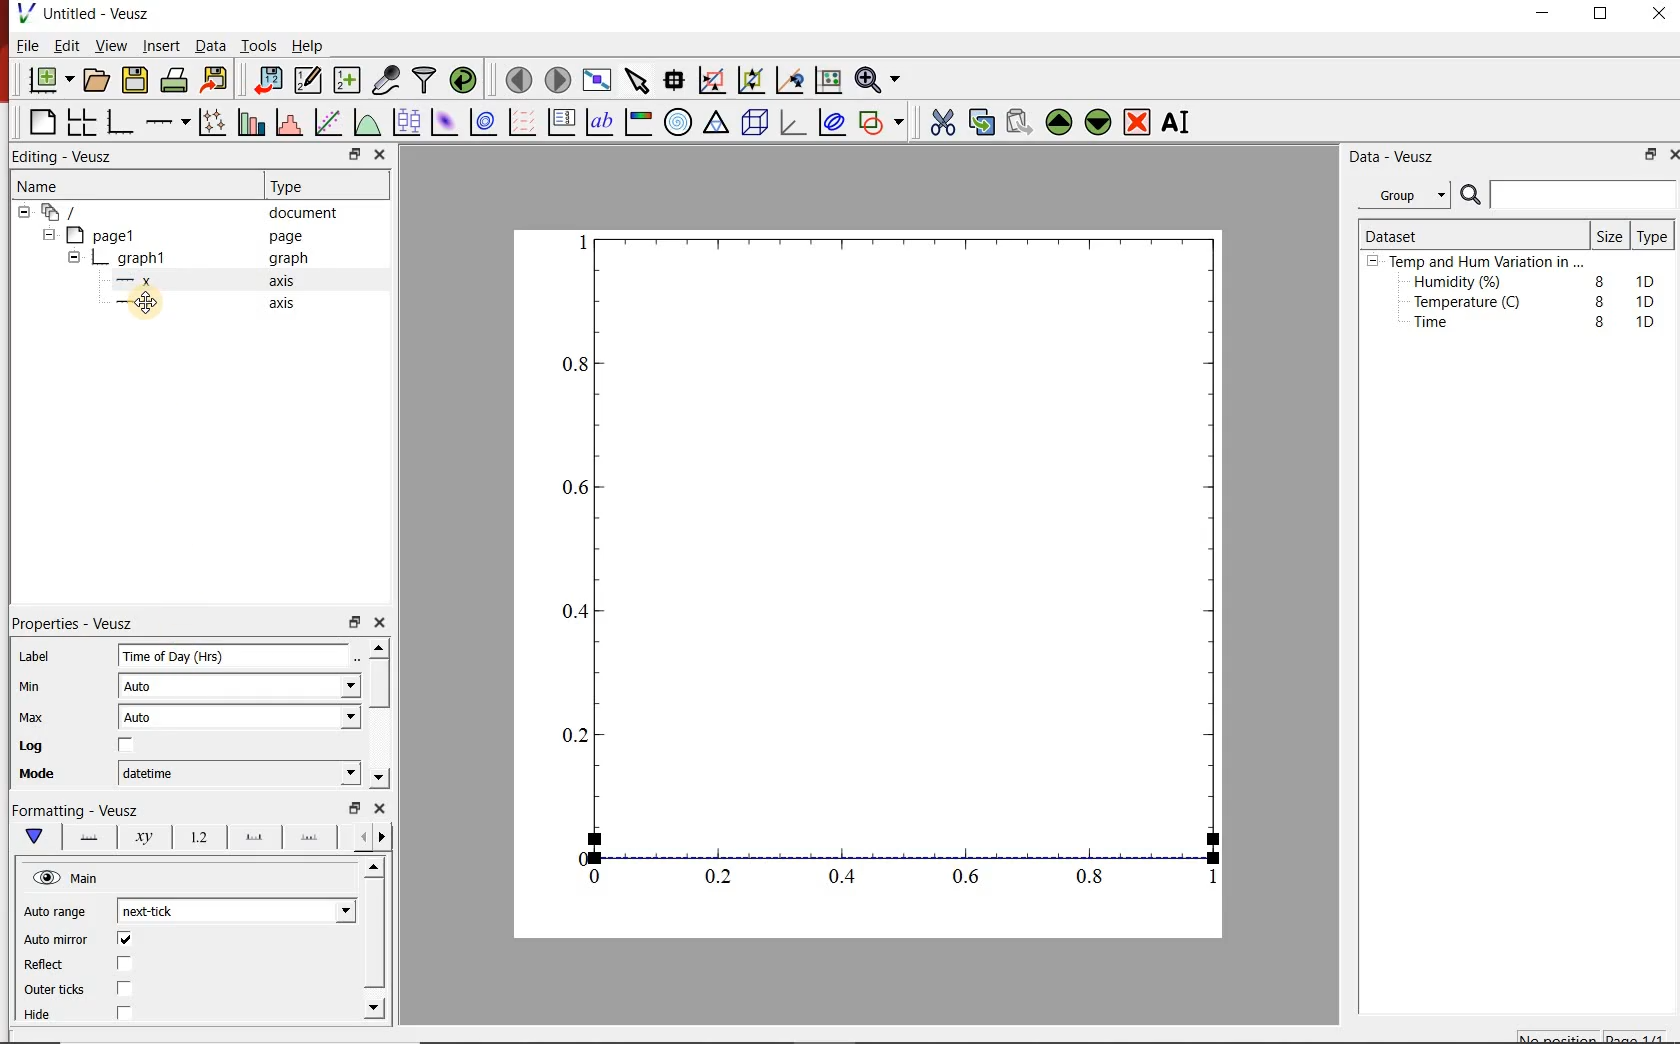 The image size is (1680, 1044). What do you see at coordinates (52, 237) in the screenshot?
I see `hide sub menu` at bounding box center [52, 237].